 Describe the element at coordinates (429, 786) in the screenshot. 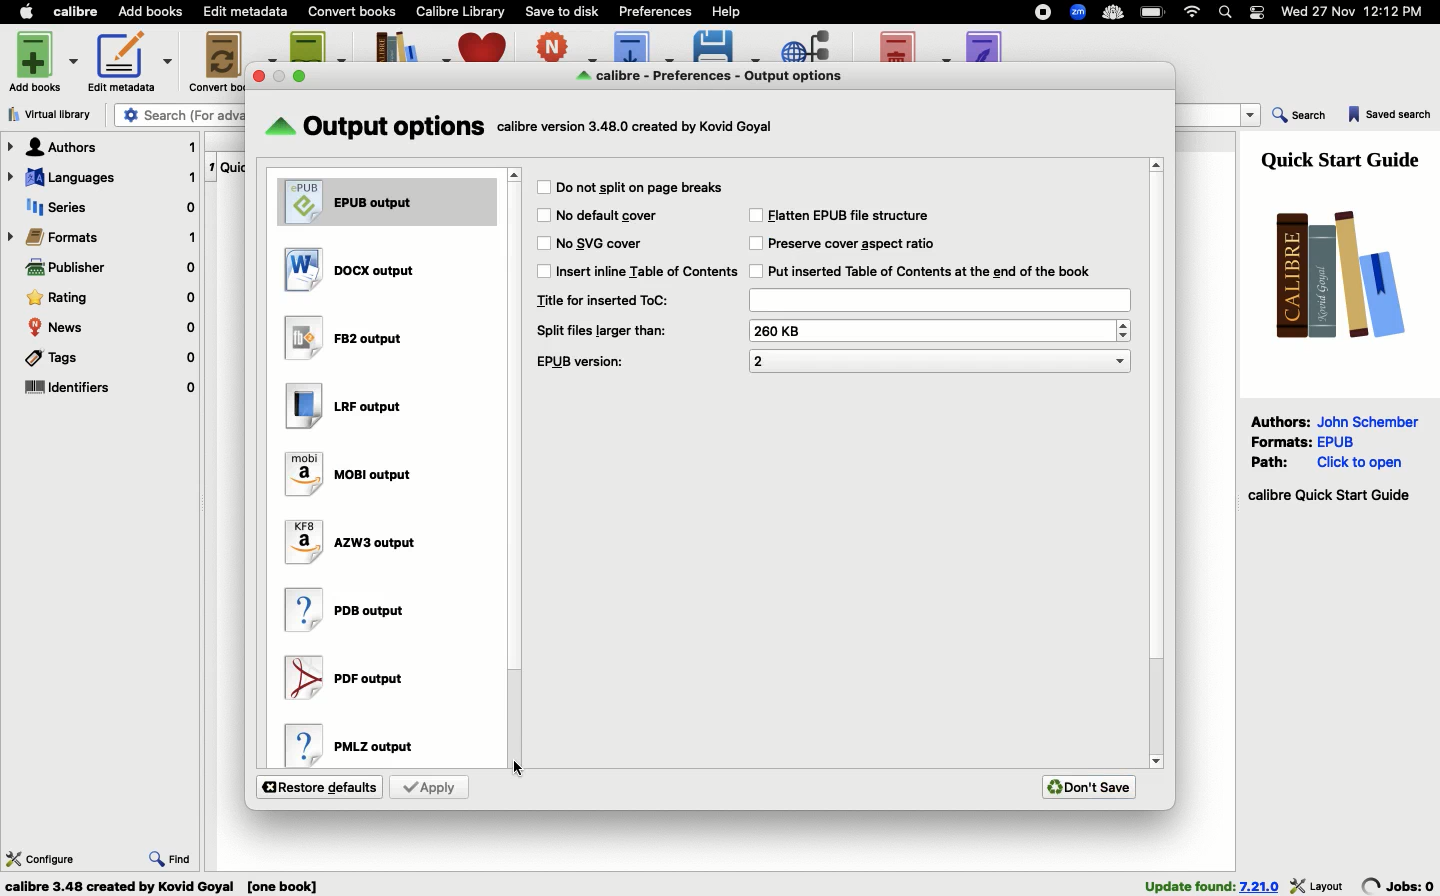

I see `Apply` at that location.